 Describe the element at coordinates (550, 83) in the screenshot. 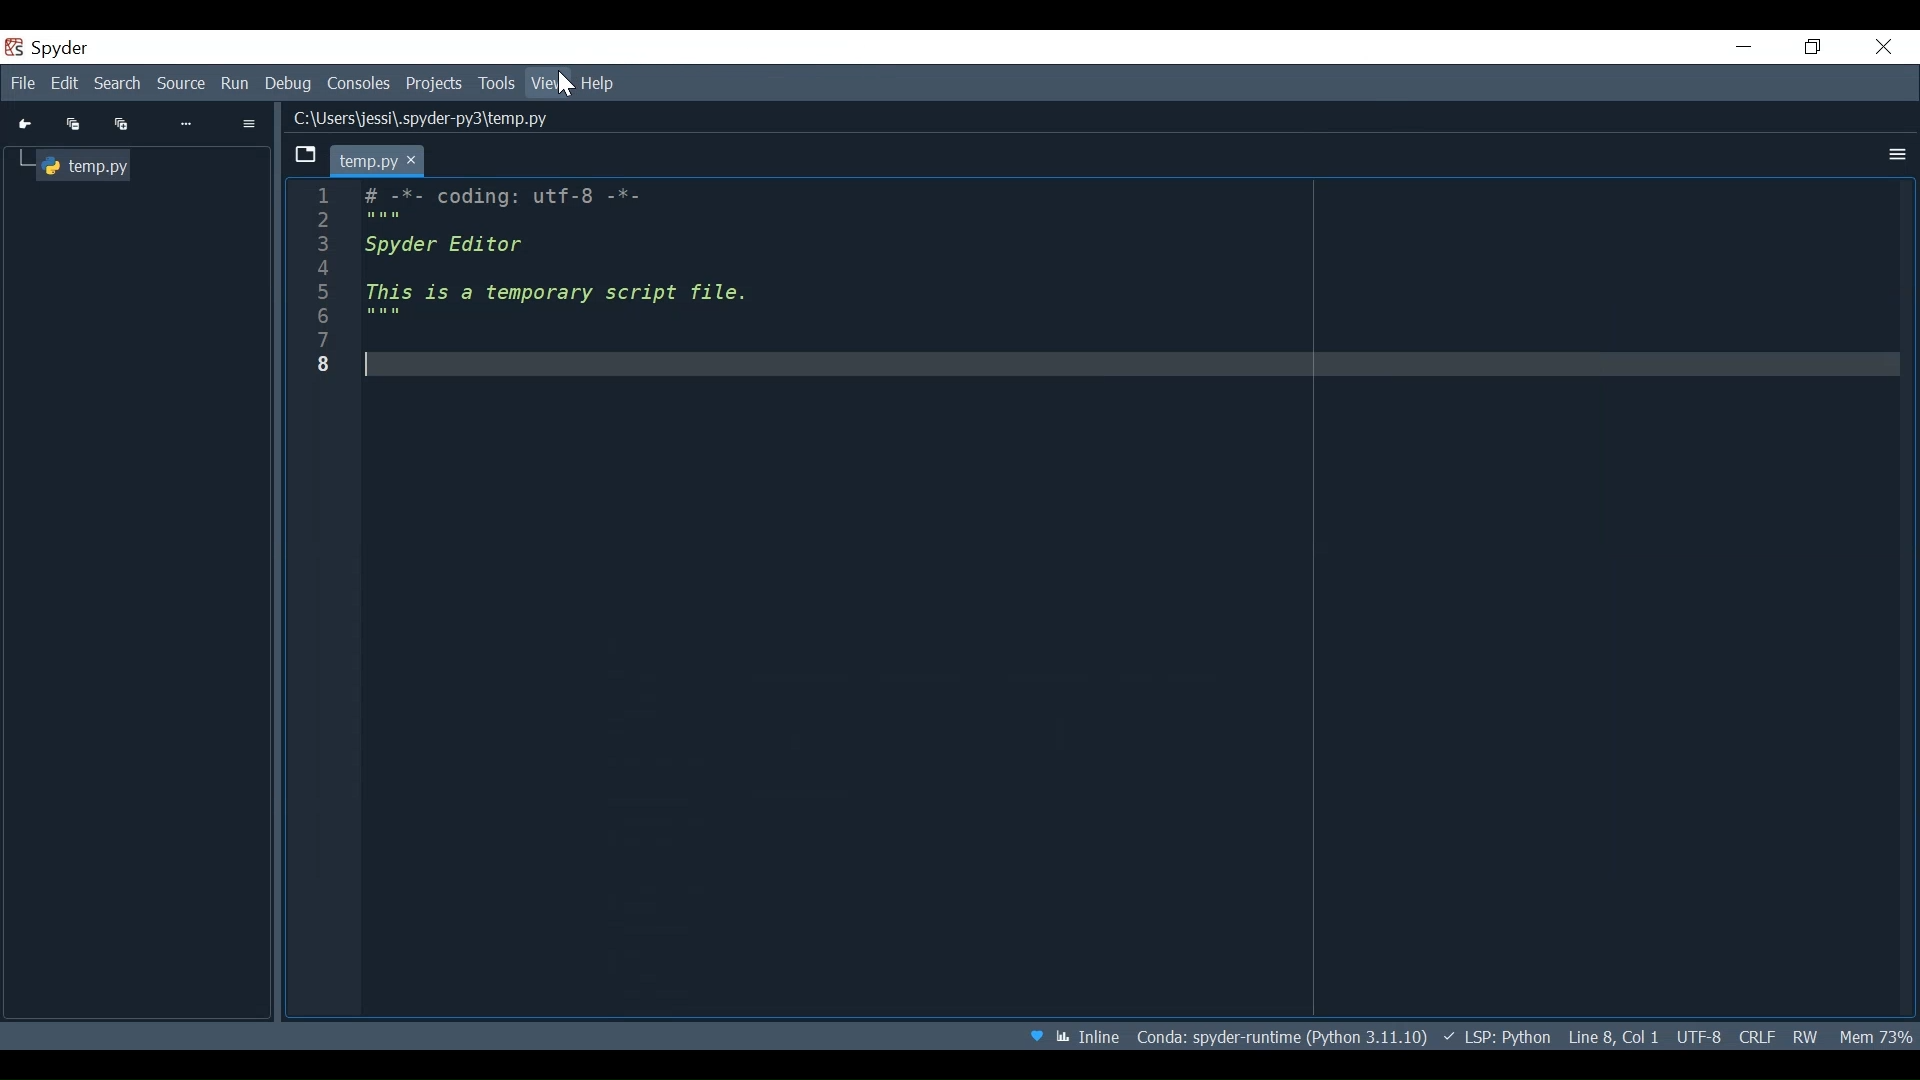

I see `View` at that location.